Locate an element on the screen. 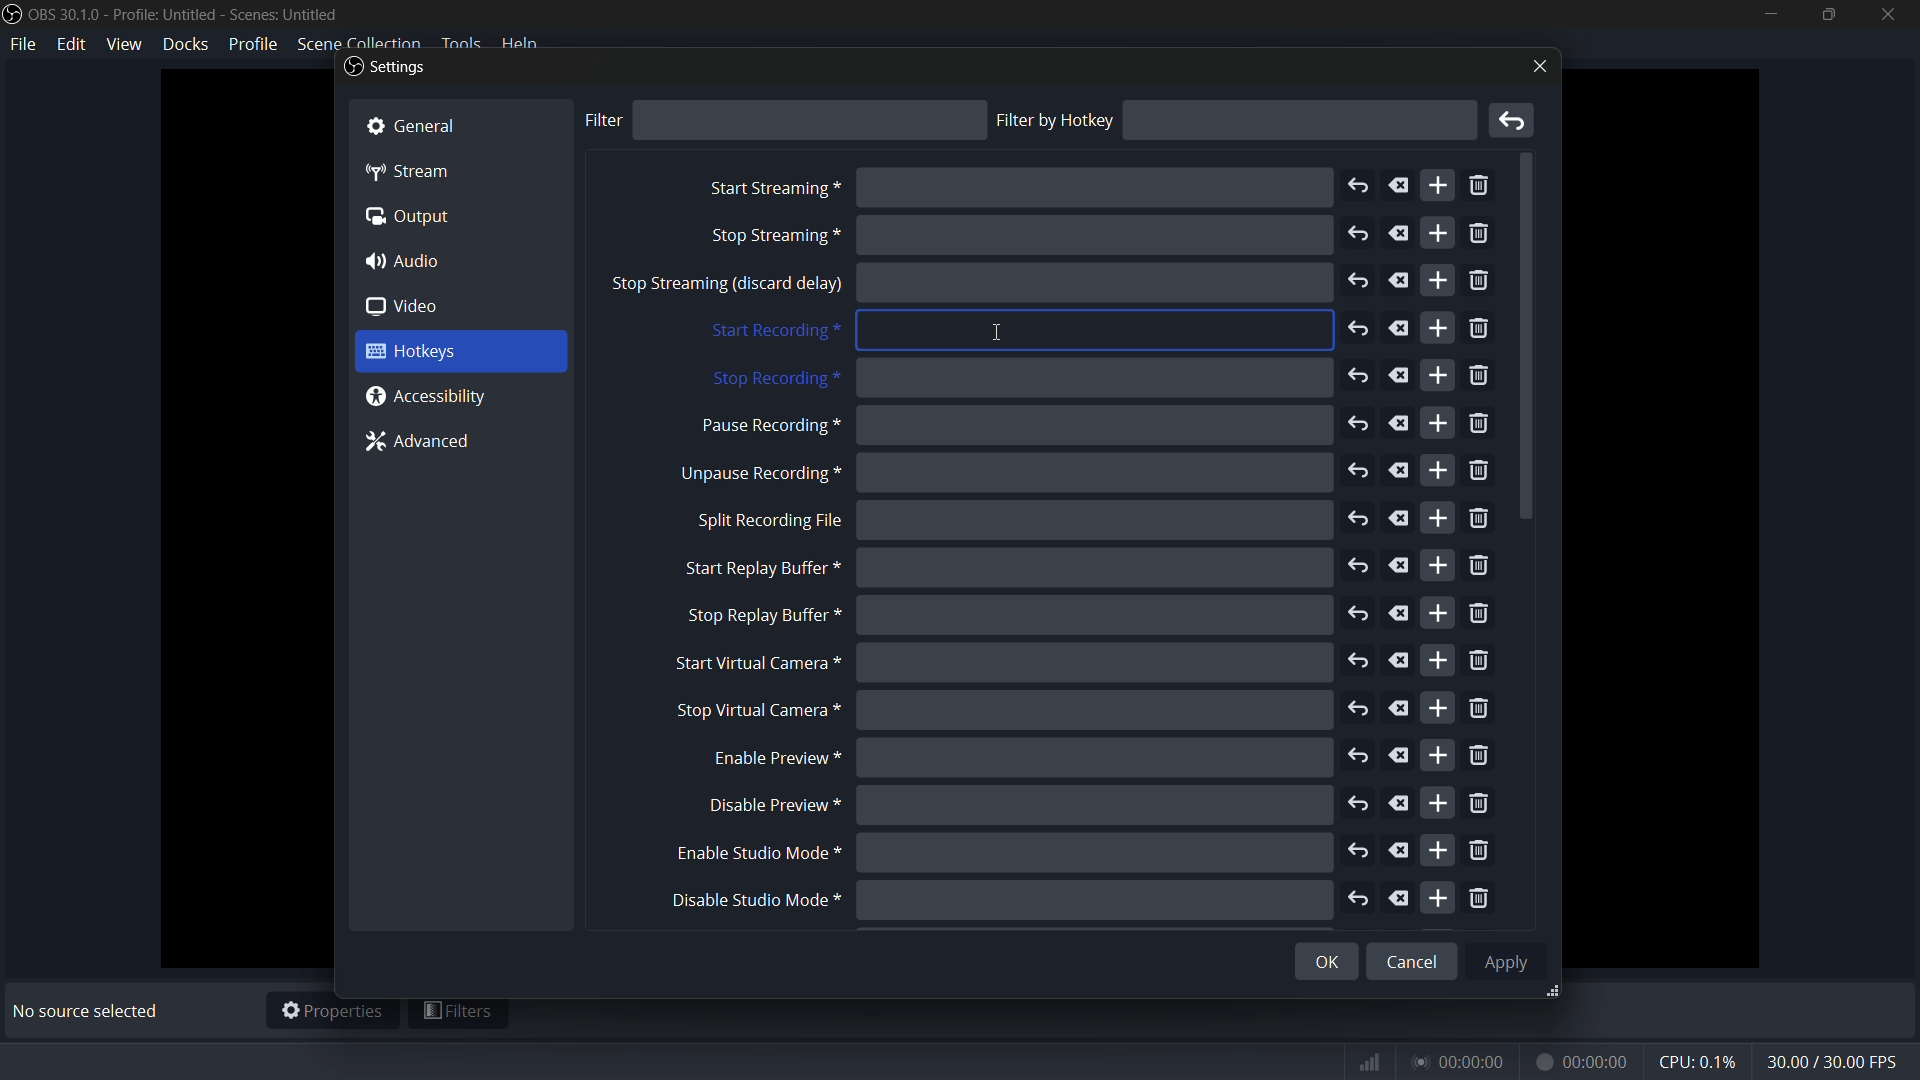  stop recording is located at coordinates (773, 380).